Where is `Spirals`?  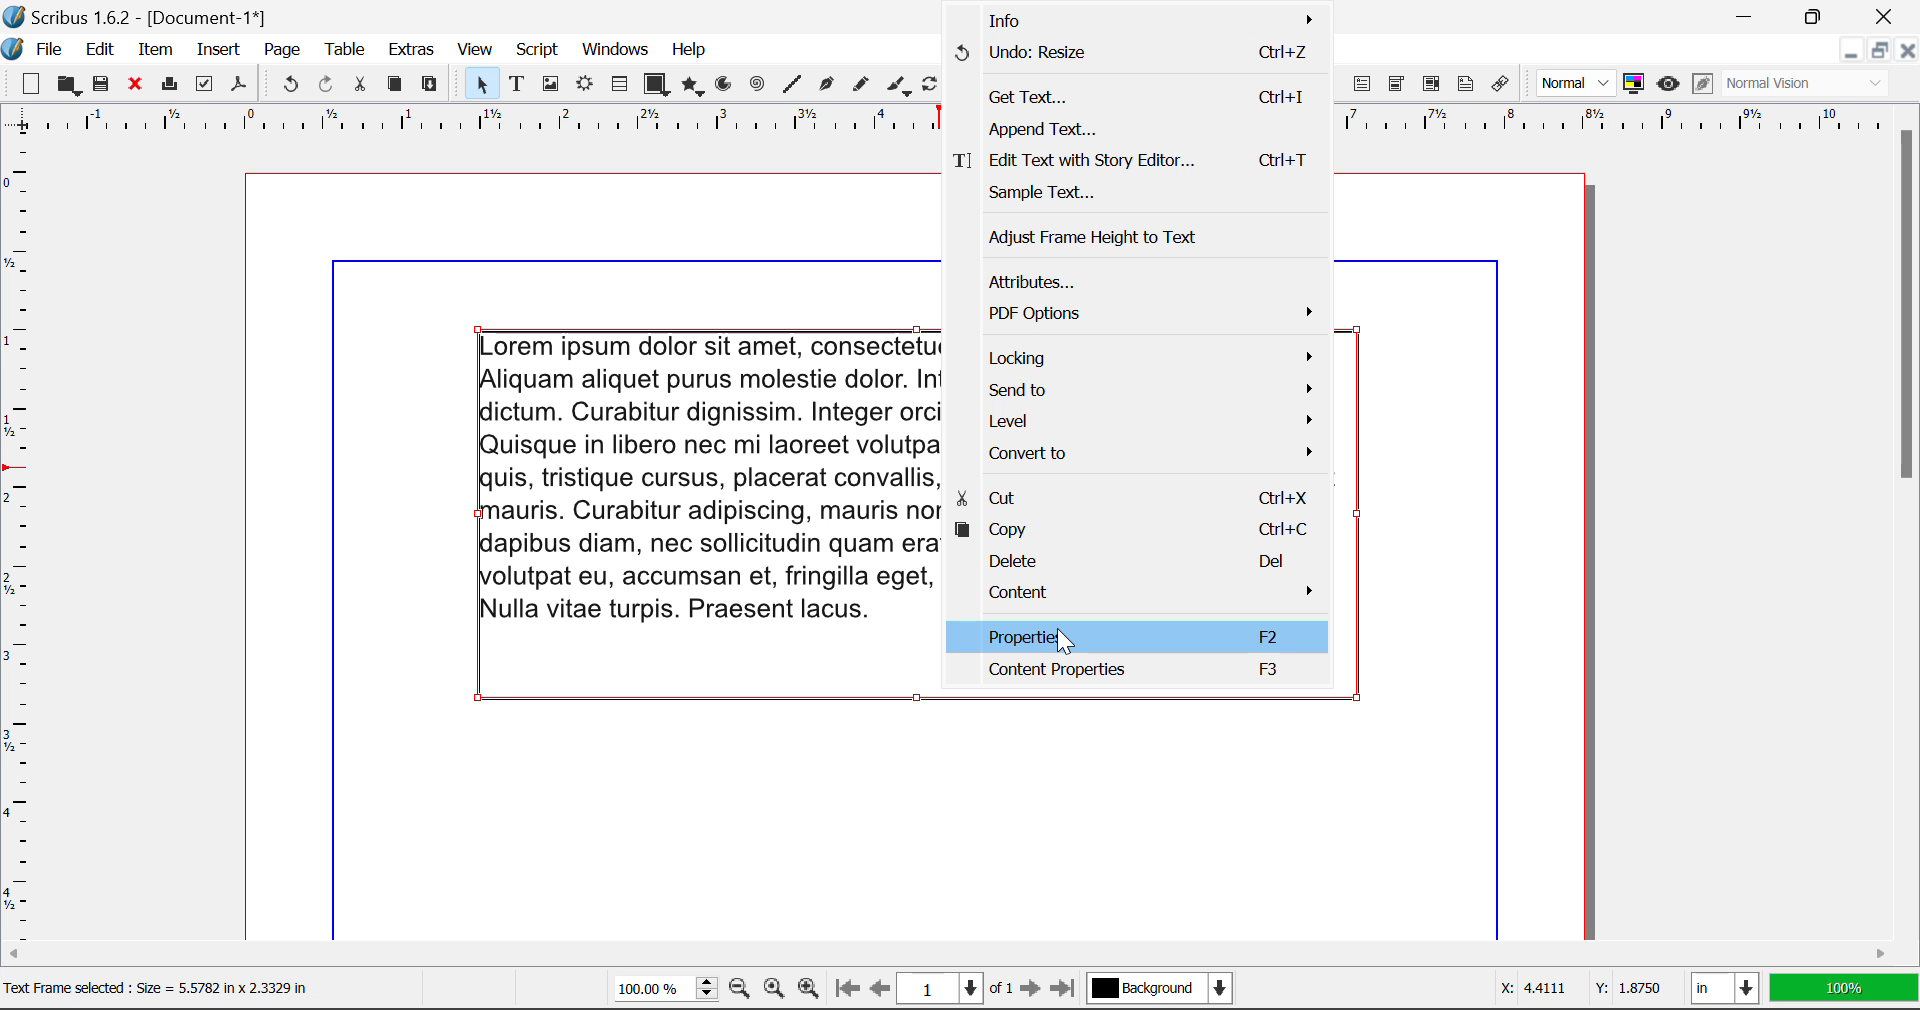
Spirals is located at coordinates (756, 86).